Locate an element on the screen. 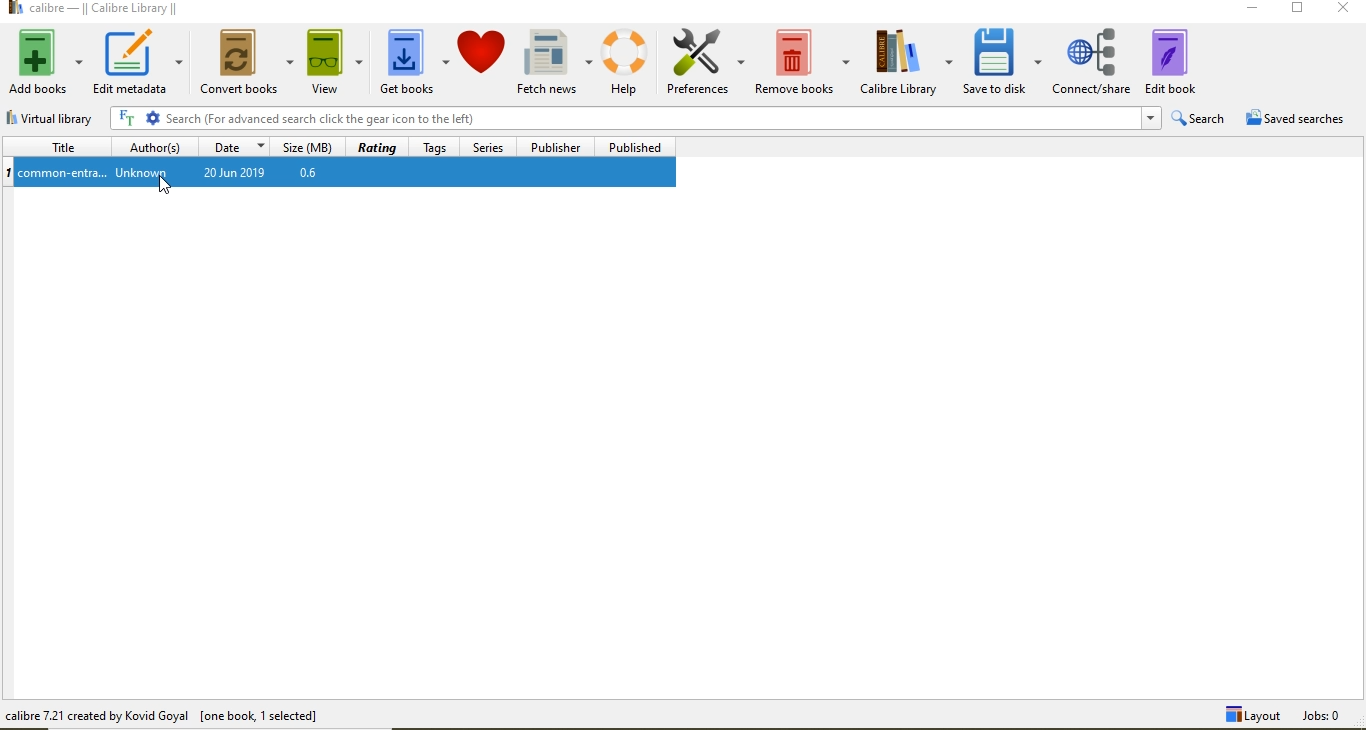  covert books is located at coordinates (248, 61).